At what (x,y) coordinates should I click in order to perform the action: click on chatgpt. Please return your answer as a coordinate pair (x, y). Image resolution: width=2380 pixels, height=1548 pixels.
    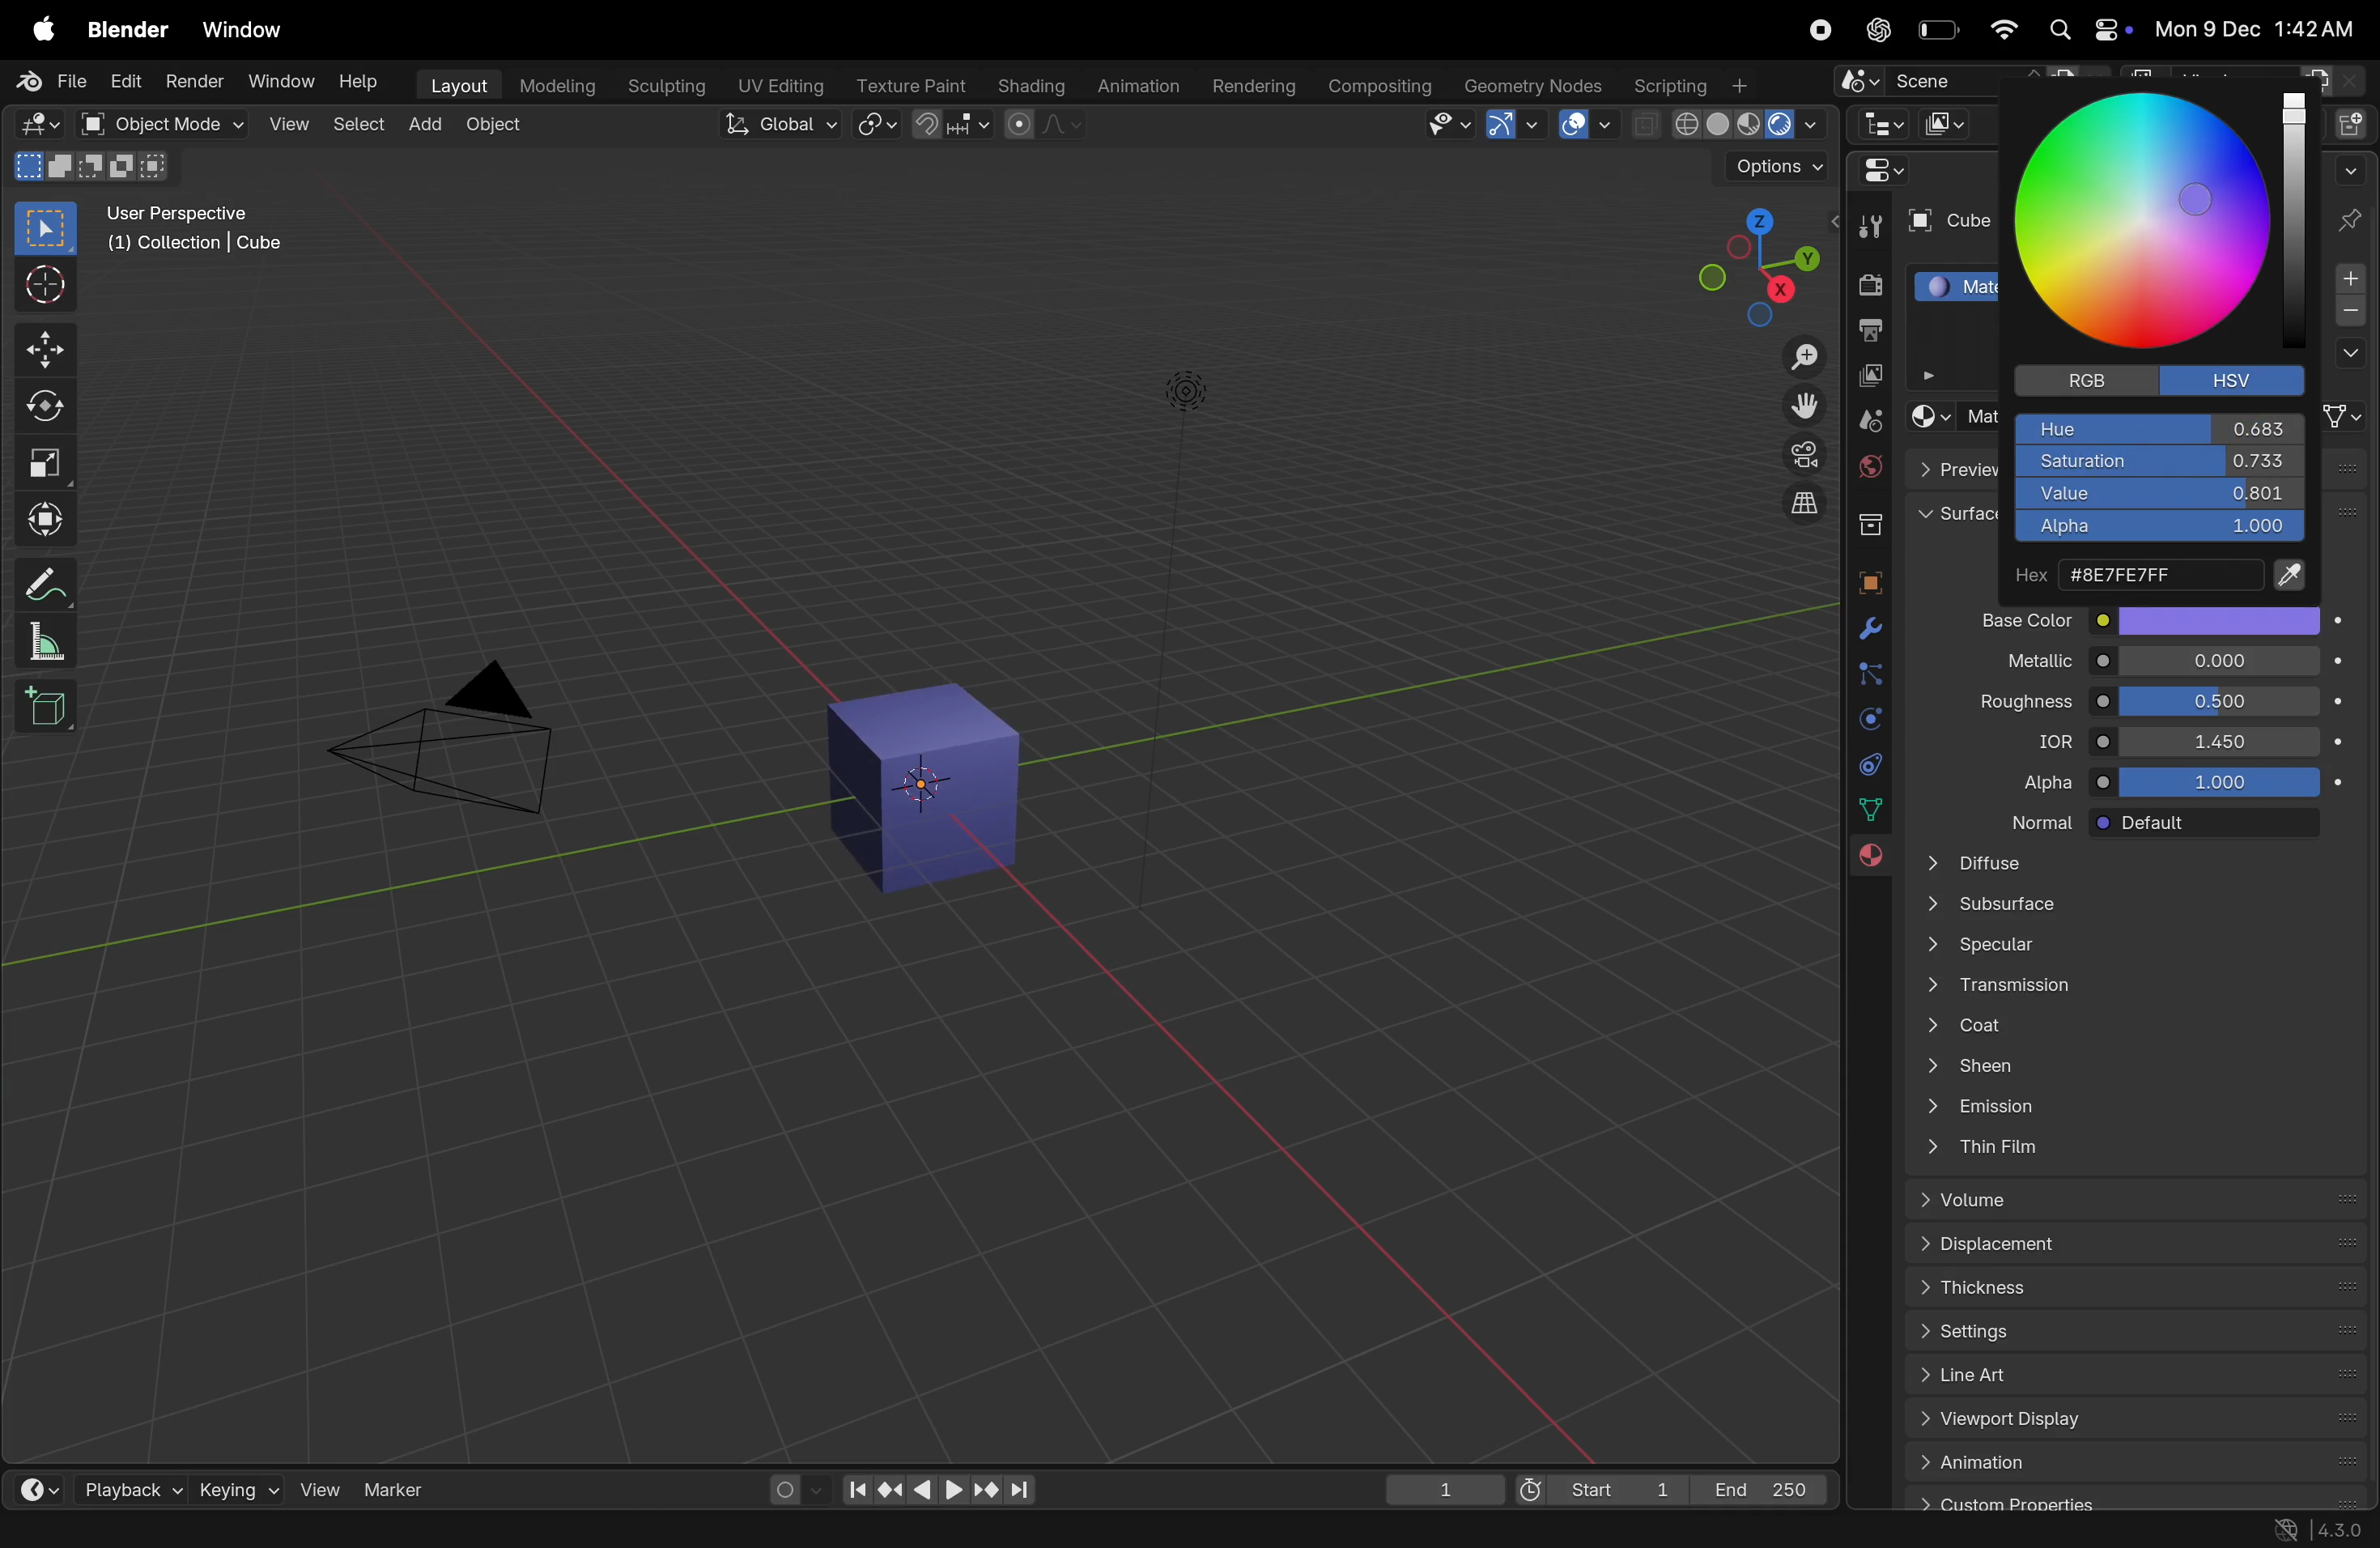
    Looking at the image, I should click on (1872, 30).